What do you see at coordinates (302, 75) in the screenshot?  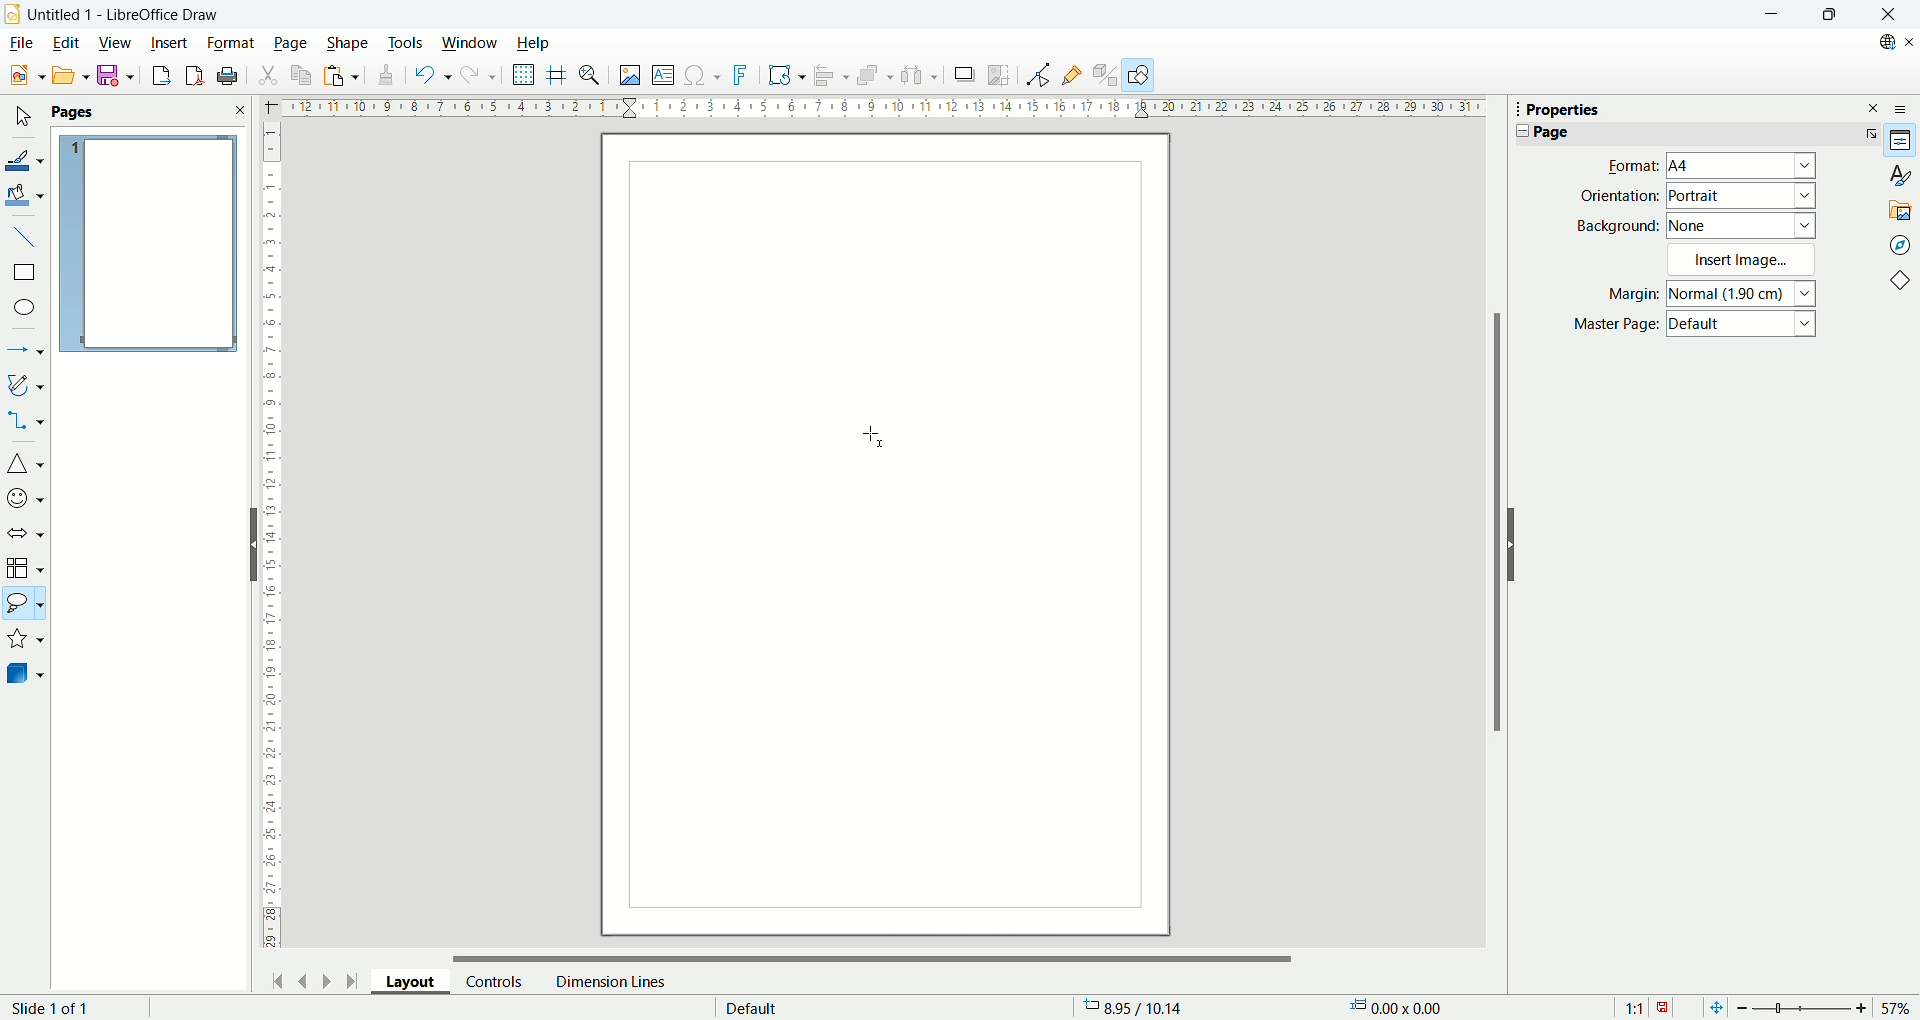 I see `copy` at bounding box center [302, 75].